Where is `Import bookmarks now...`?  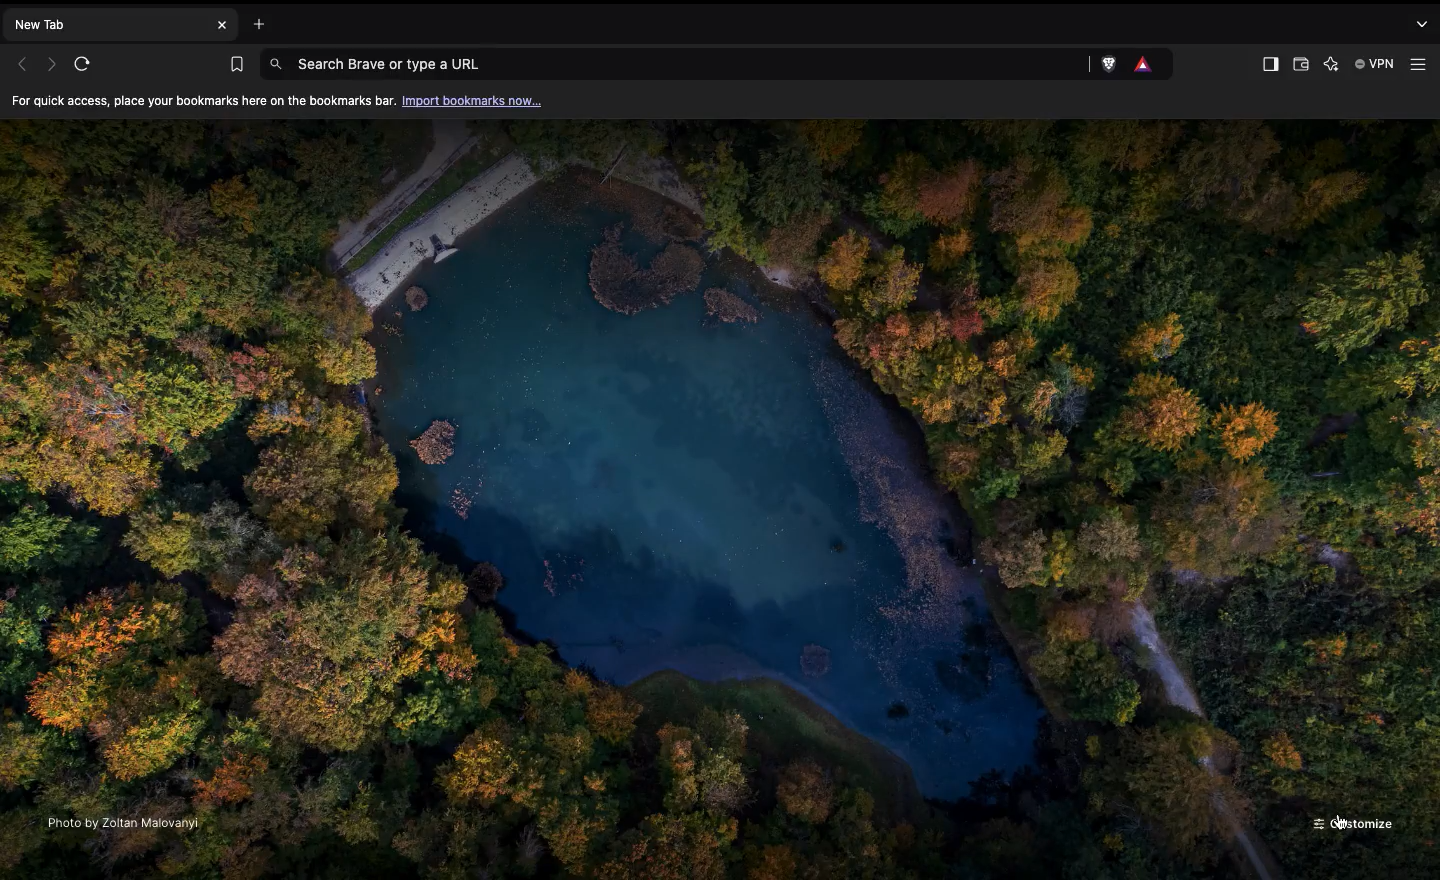 Import bookmarks now... is located at coordinates (476, 100).